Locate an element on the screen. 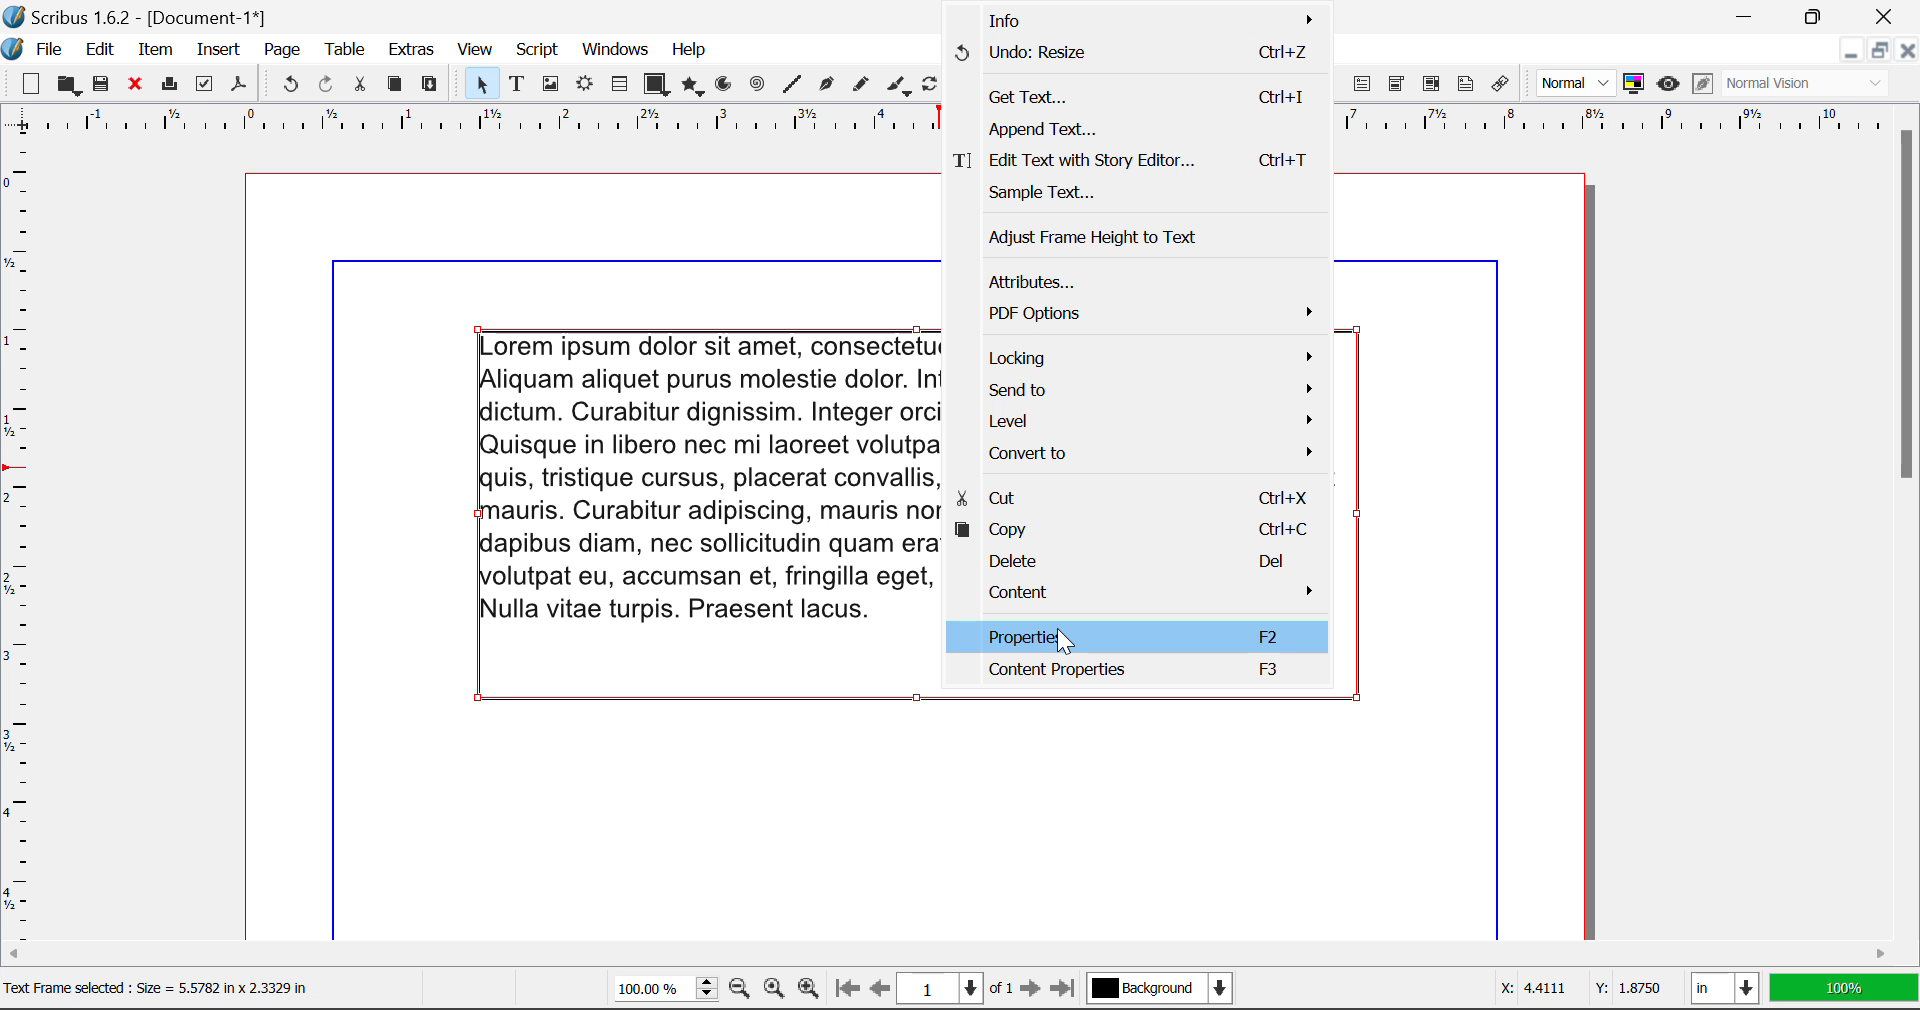 This screenshot has height=1010, width=1920. Paste is located at coordinates (430, 85).